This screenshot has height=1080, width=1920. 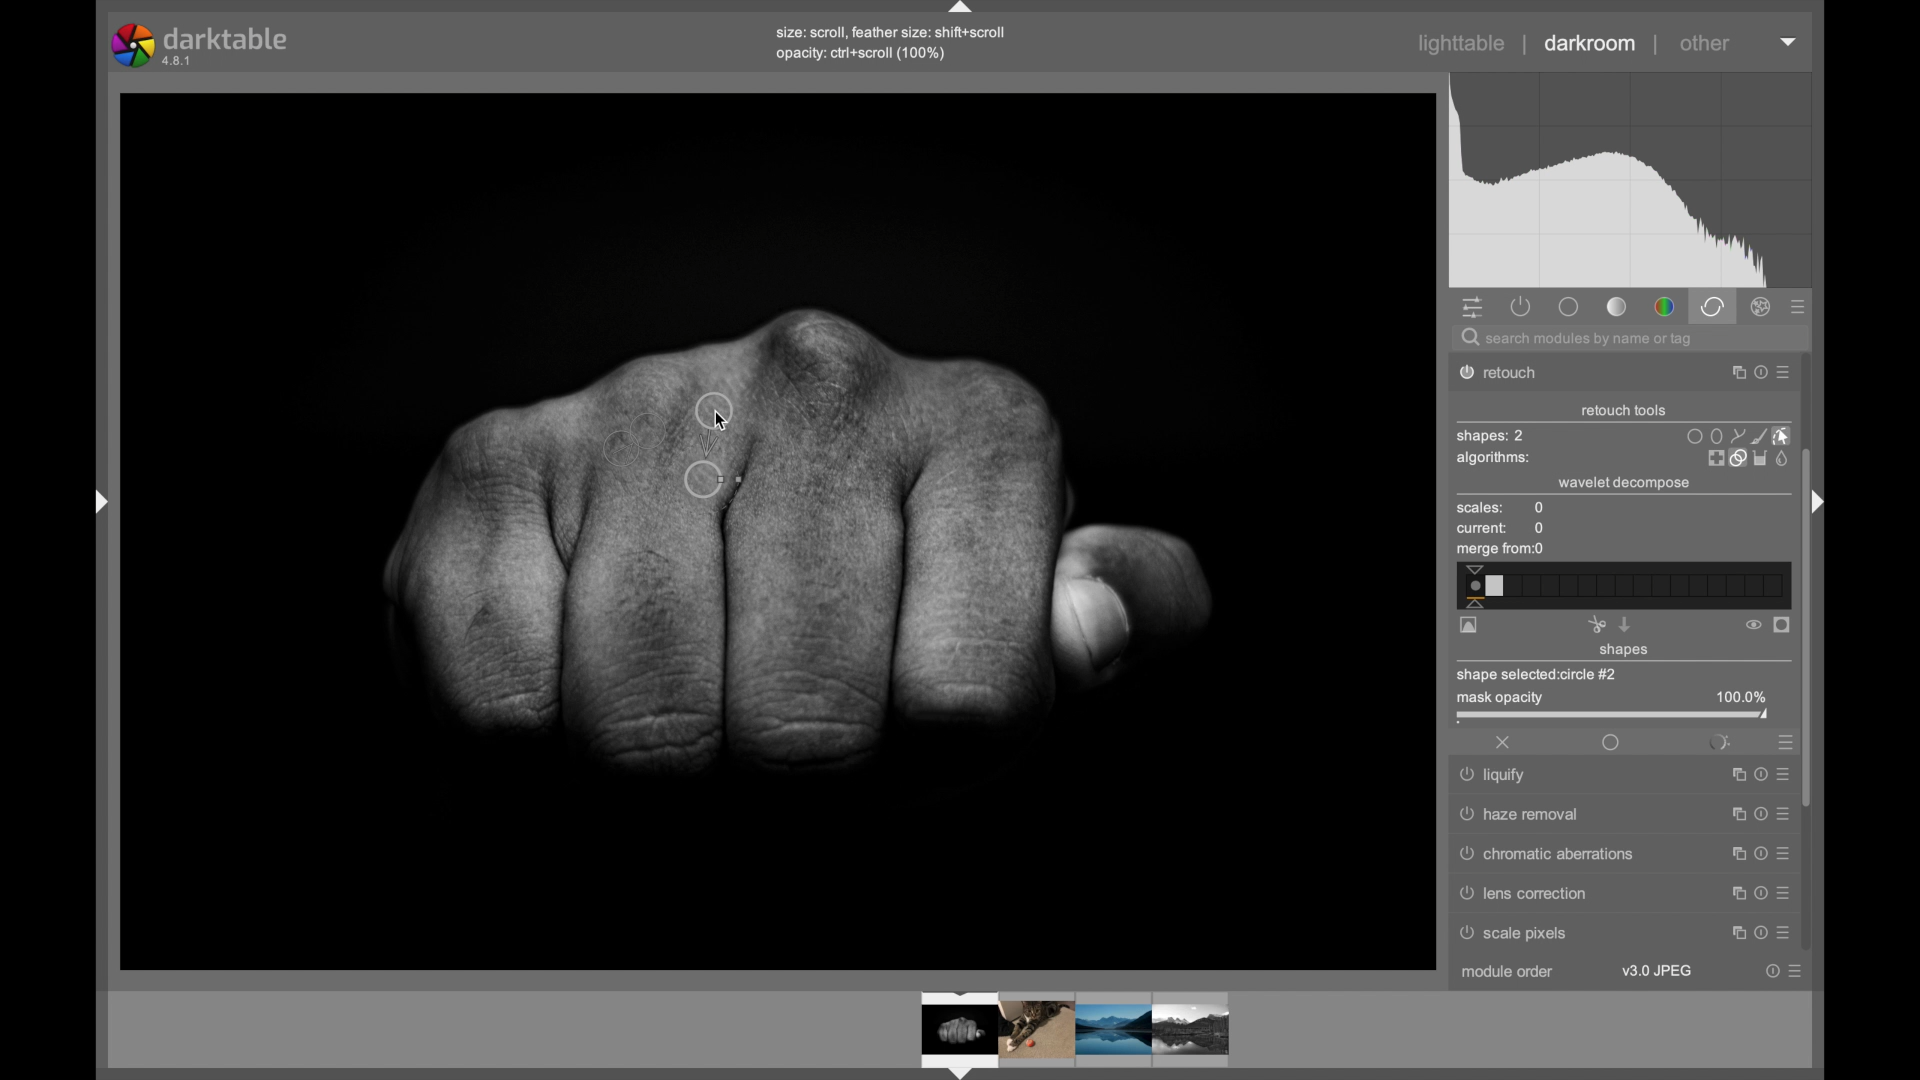 What do you see at coordinates (1462, 44) in the screenshot?
I see `lighttable` at bounding box center [1462, 44].